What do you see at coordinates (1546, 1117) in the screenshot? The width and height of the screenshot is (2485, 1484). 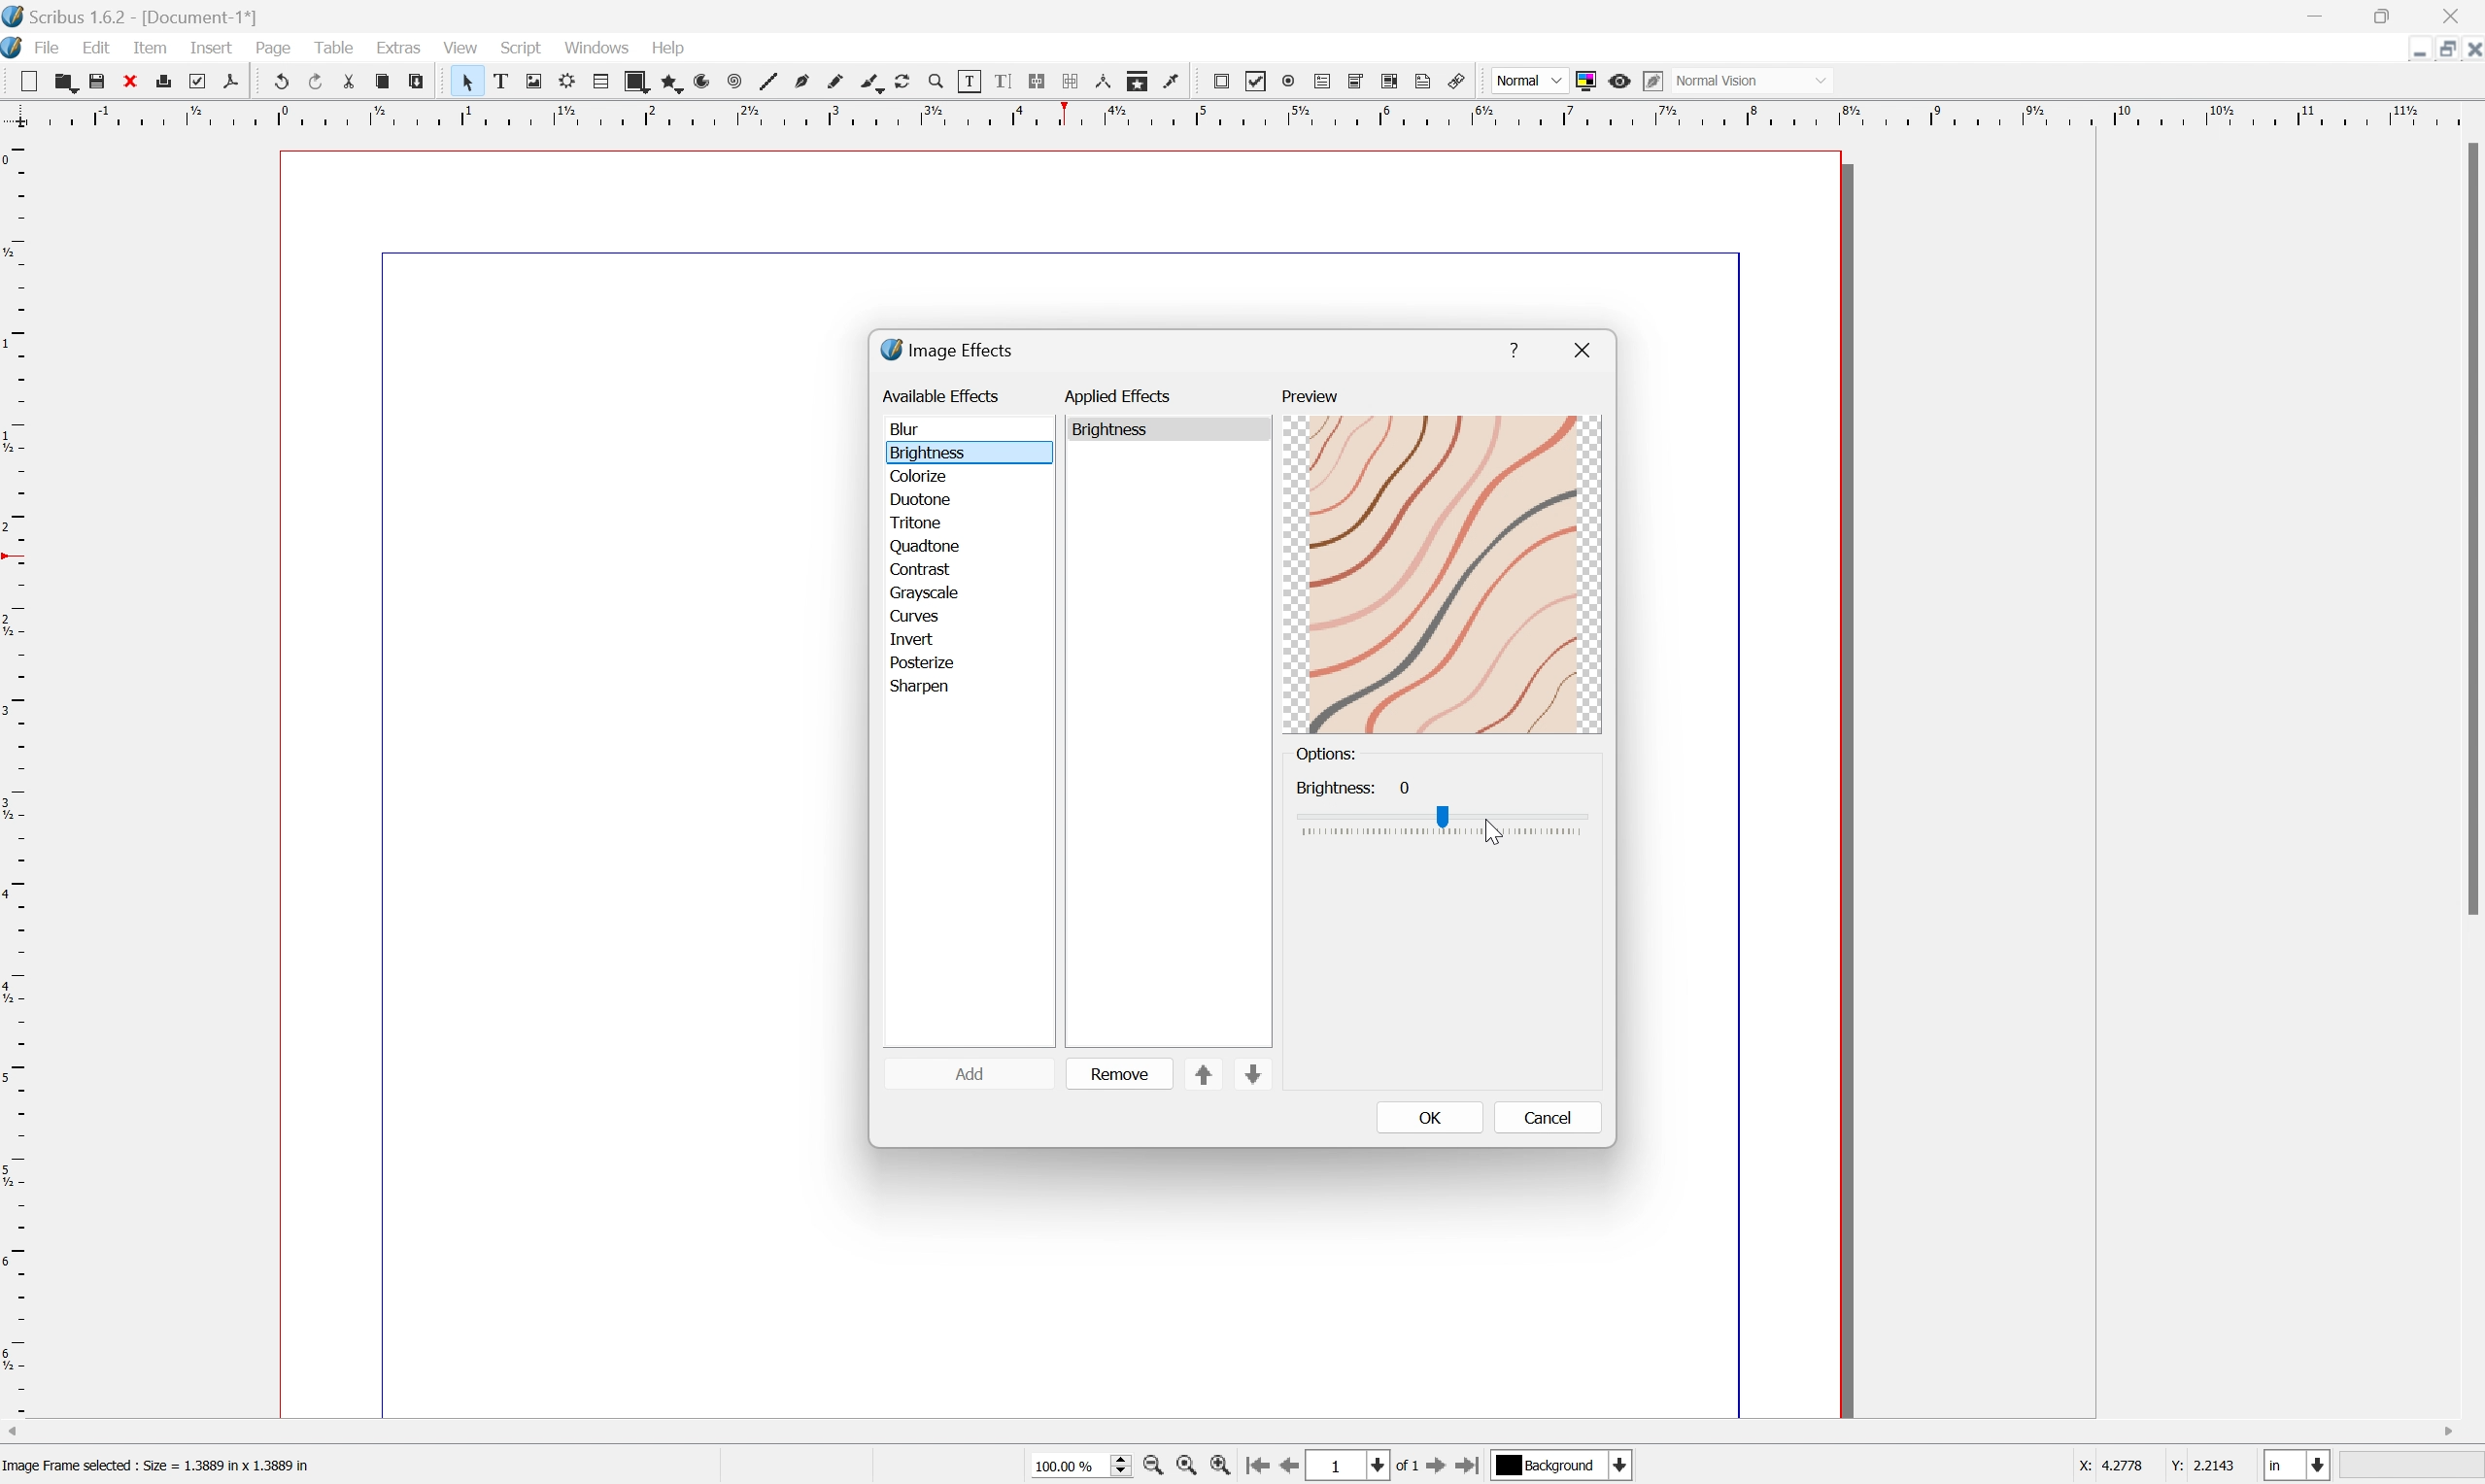 I see `cancel` at bounding box center [1546, 1117].